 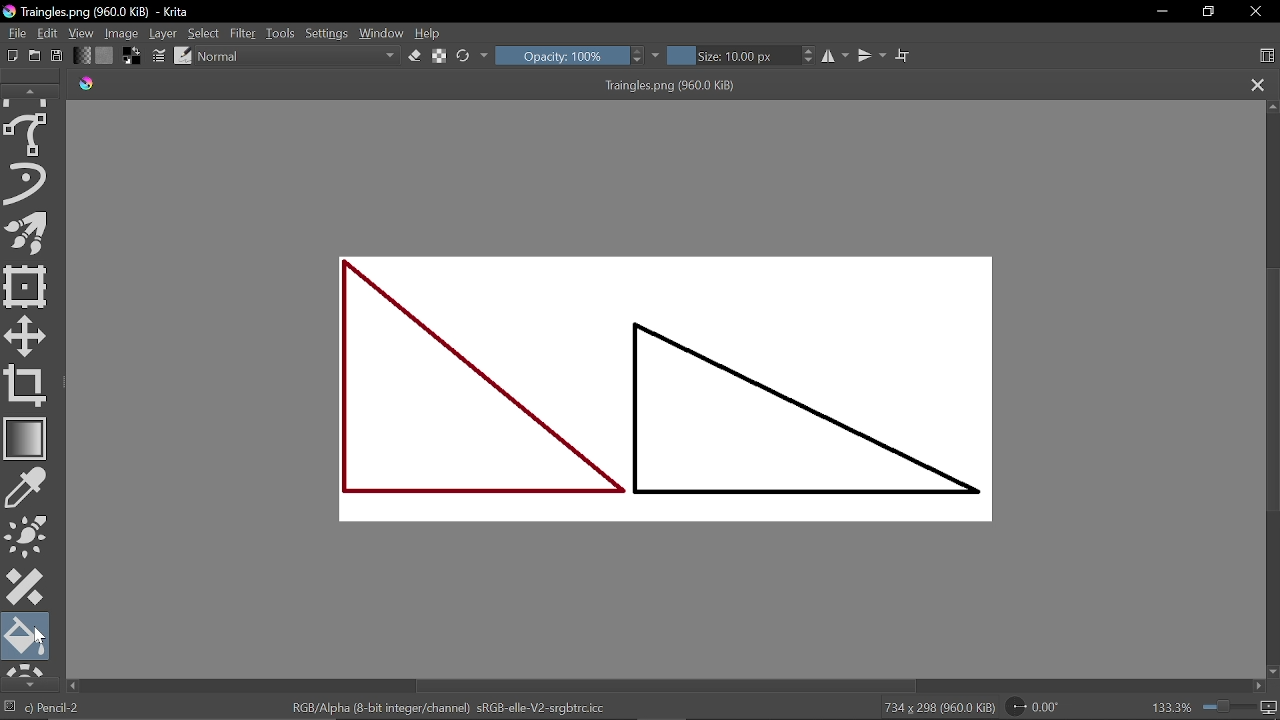 I want to click on Crop, so click(x=26, y=385).